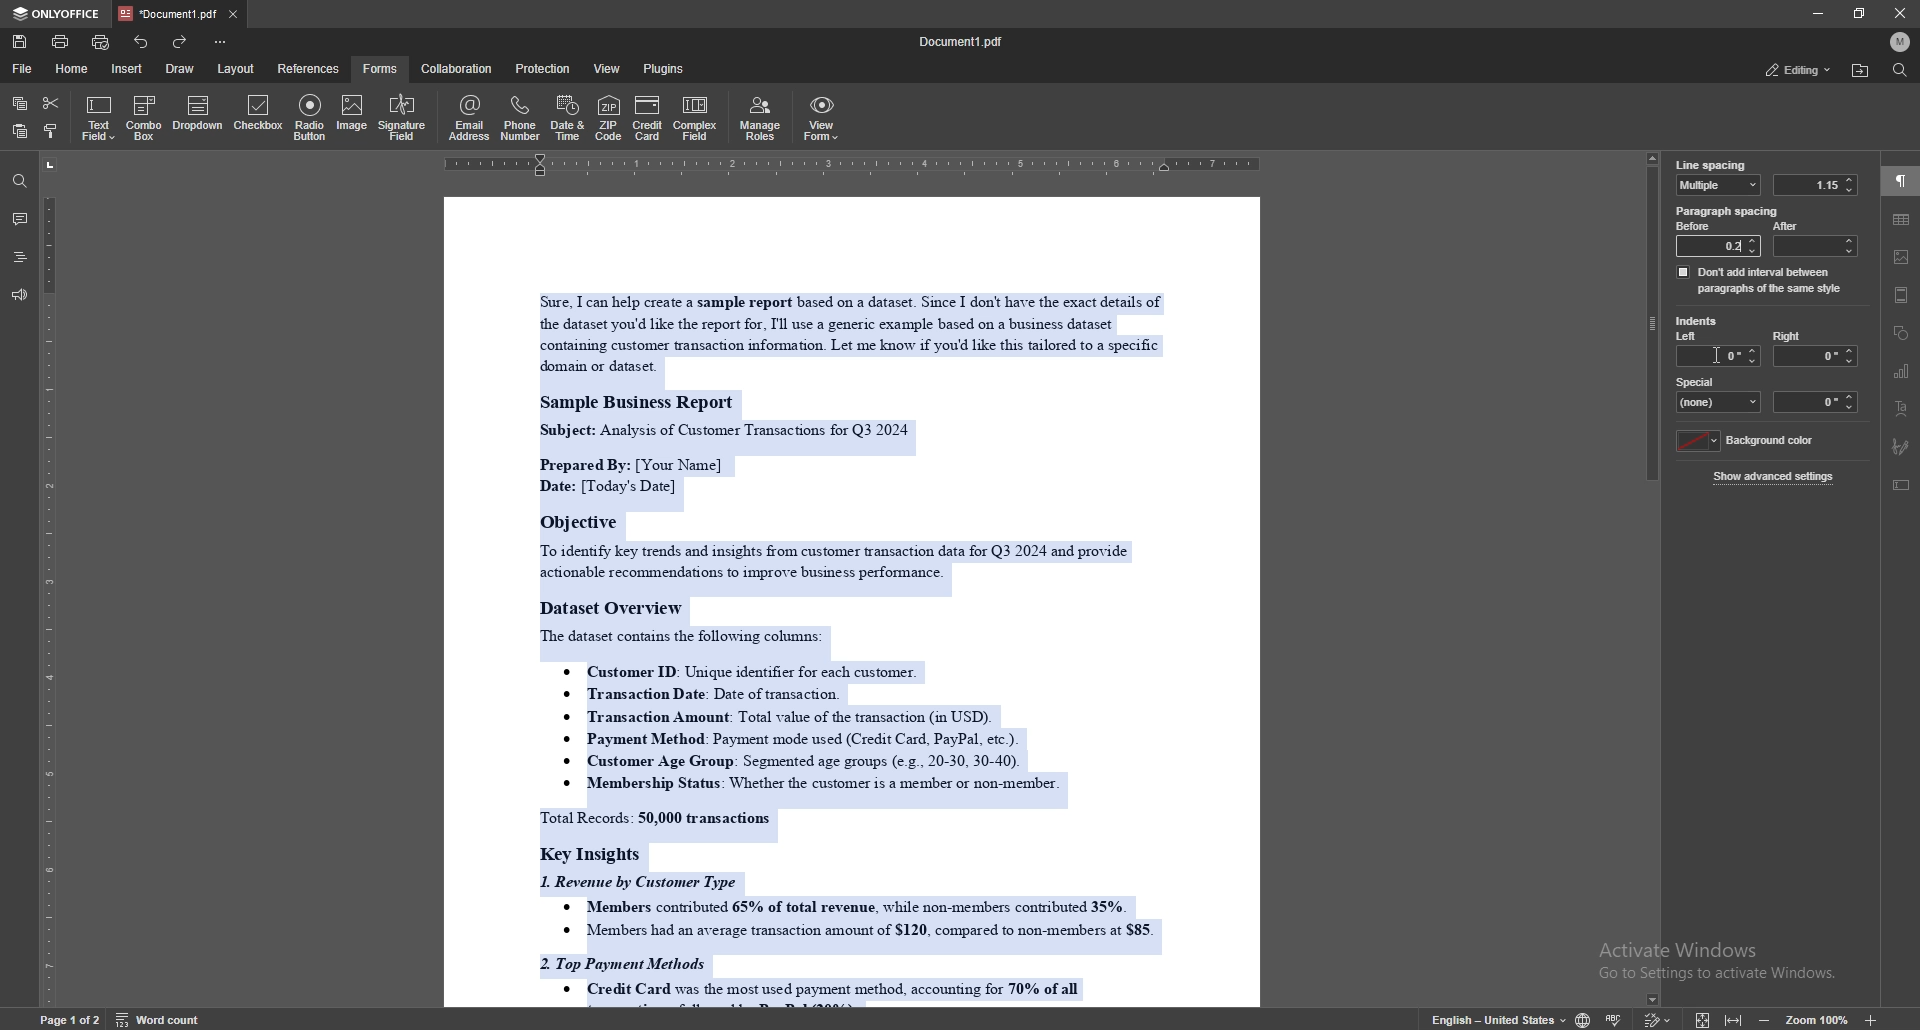  Describe the element at coordinates (1817, 13) in the screenshot. I see `minimize` at that location.